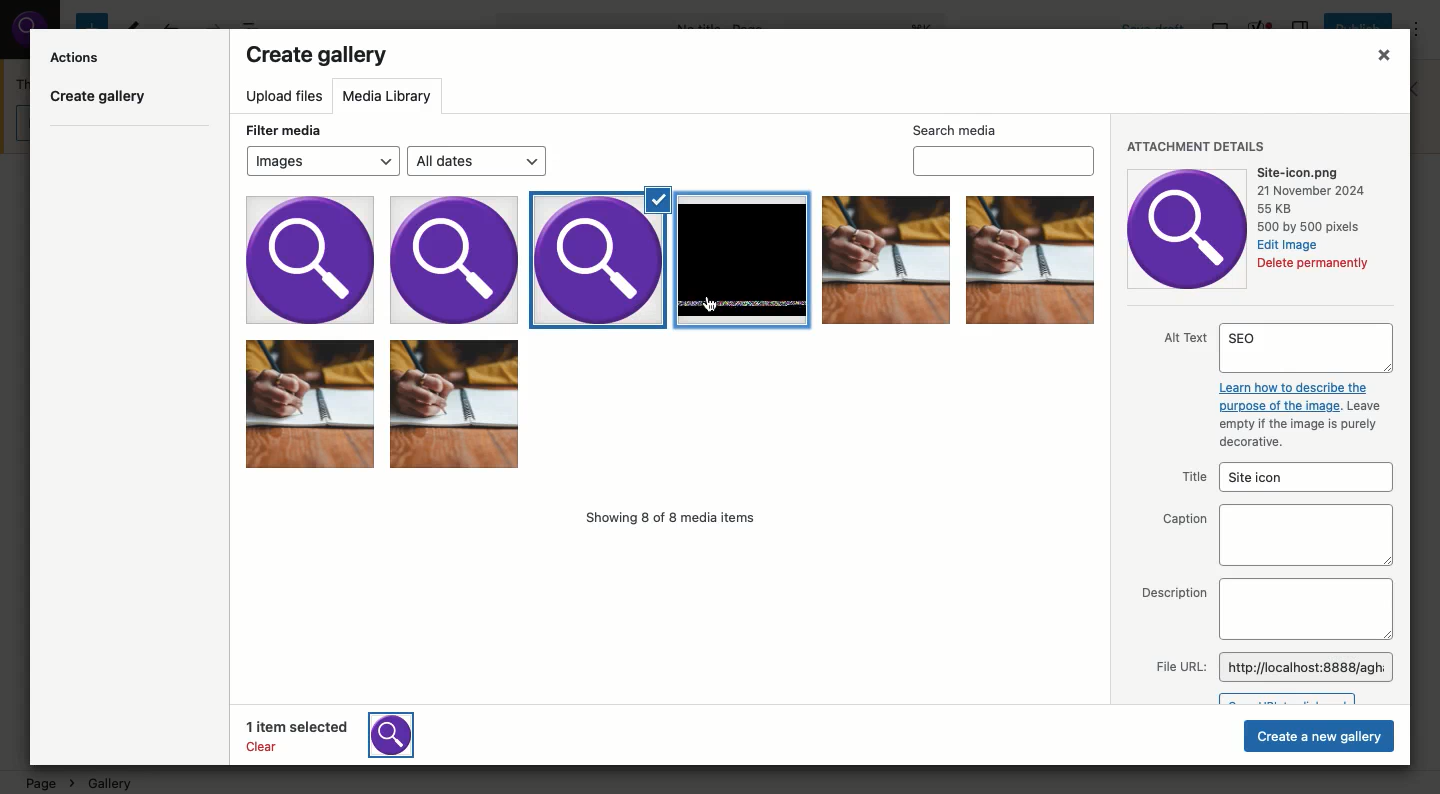 Image resolution: width=1440 pixels, height=794 pixels. Describe the element at coordinates (1315, 199) in the screenshot. I see `` at that location.